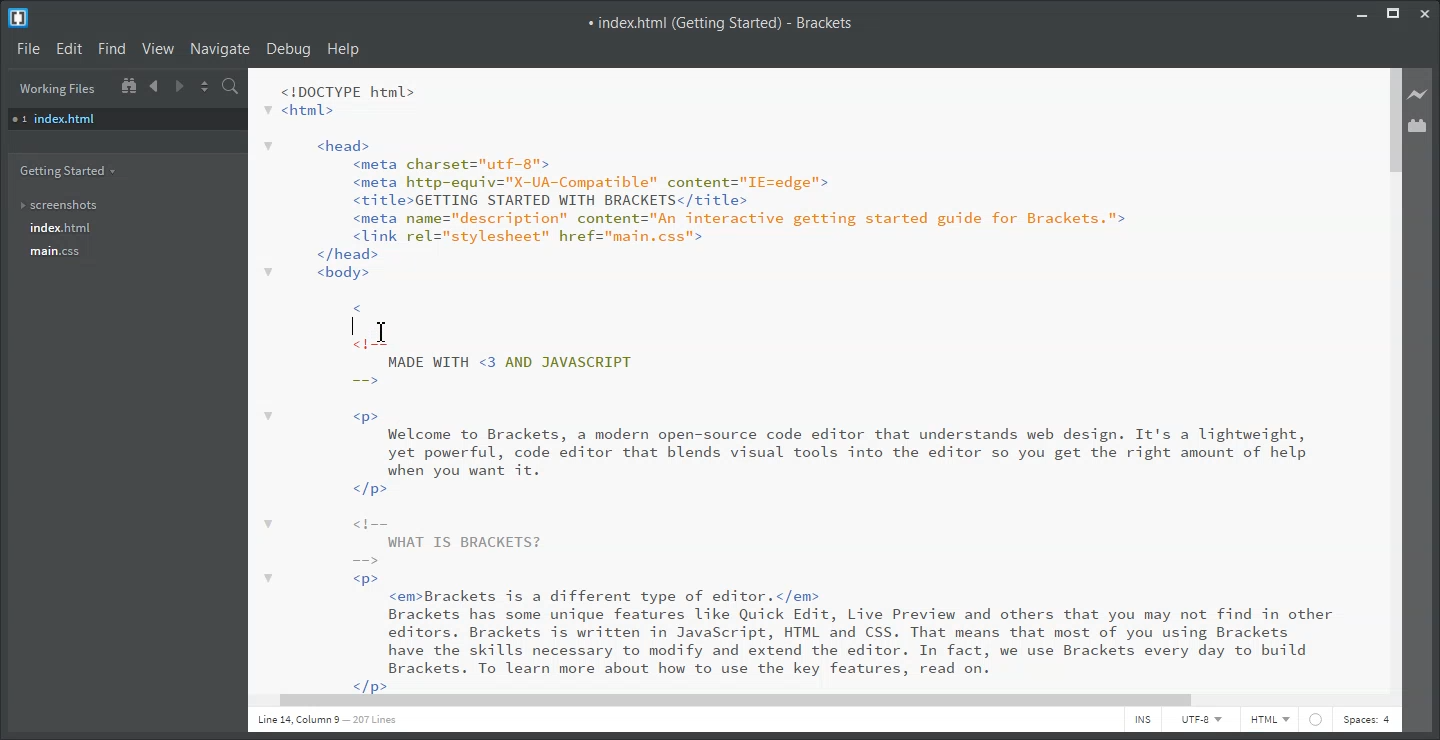 The height and width of the screenshot is (740, 1440). Describe the element at coordinates (19, 17) in the screenshot. I see `Logo` at that location.